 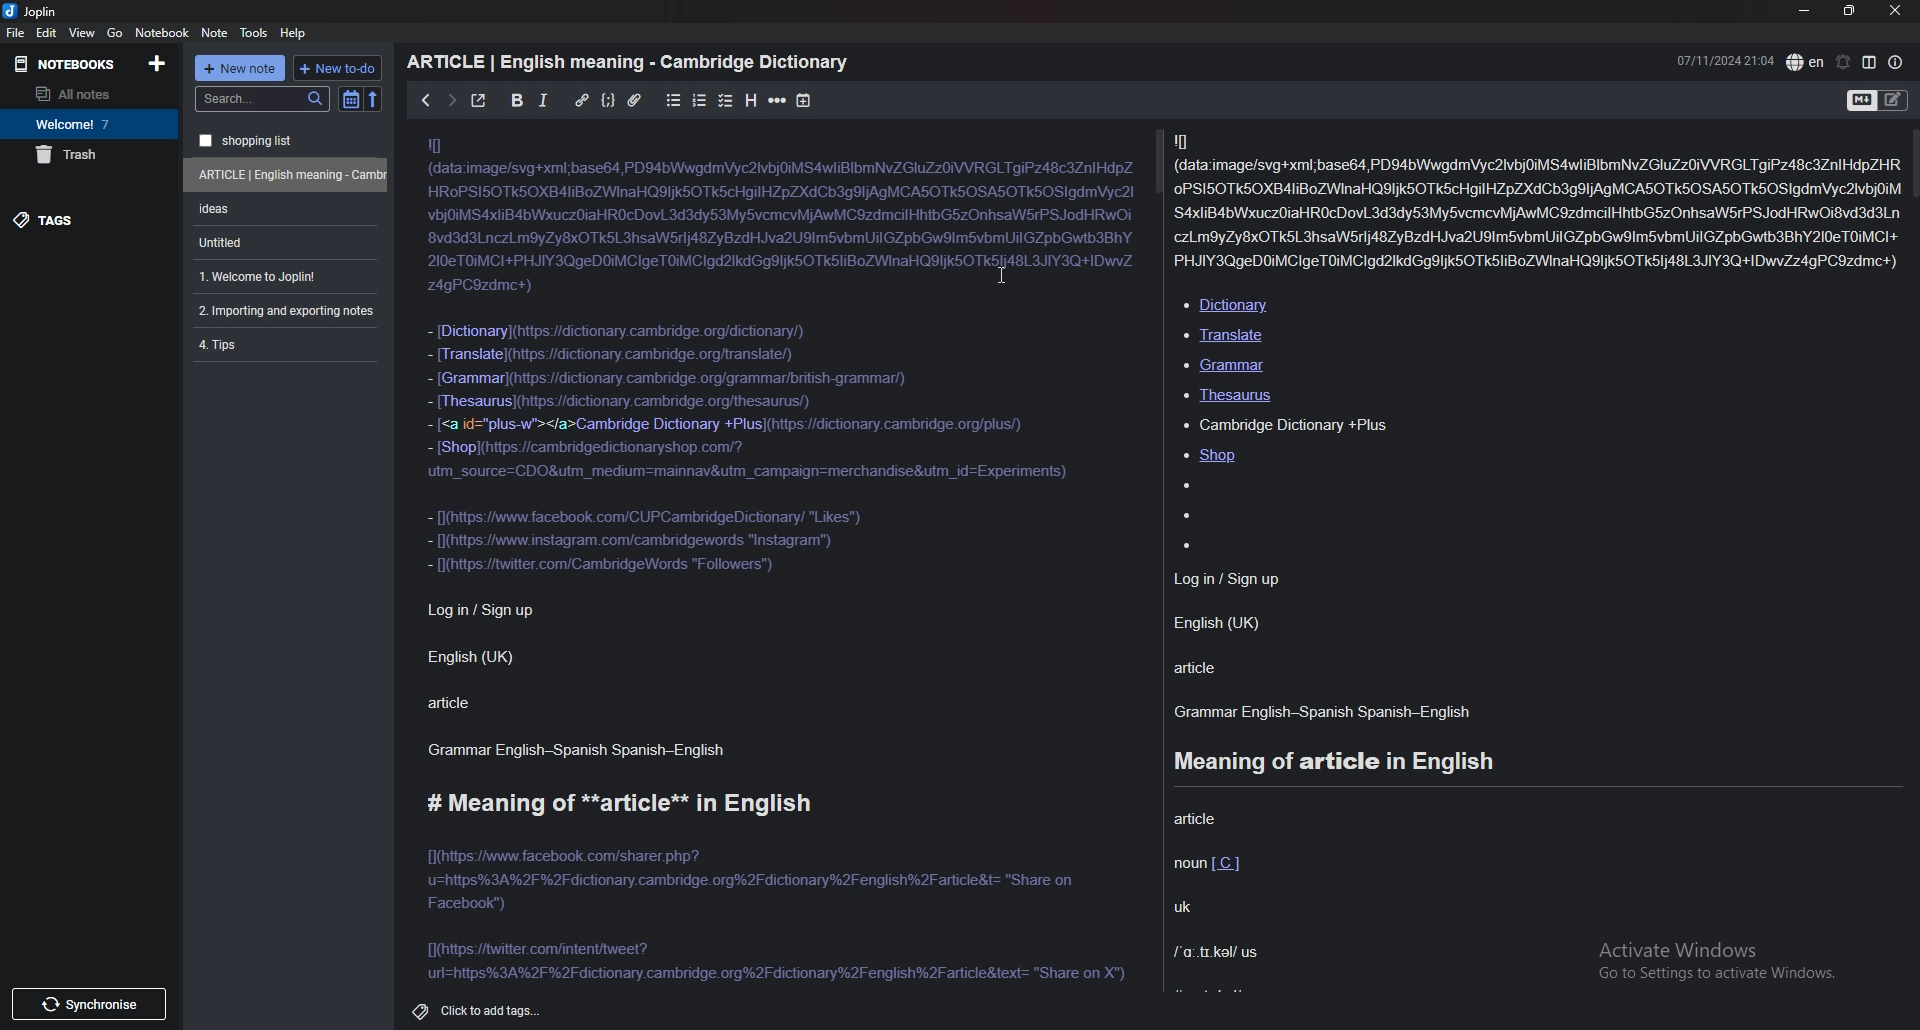 What do you see at coordinates (1878, 102) in the screenshot?
I see `toggle editor` at bounding box center [1878, 102].